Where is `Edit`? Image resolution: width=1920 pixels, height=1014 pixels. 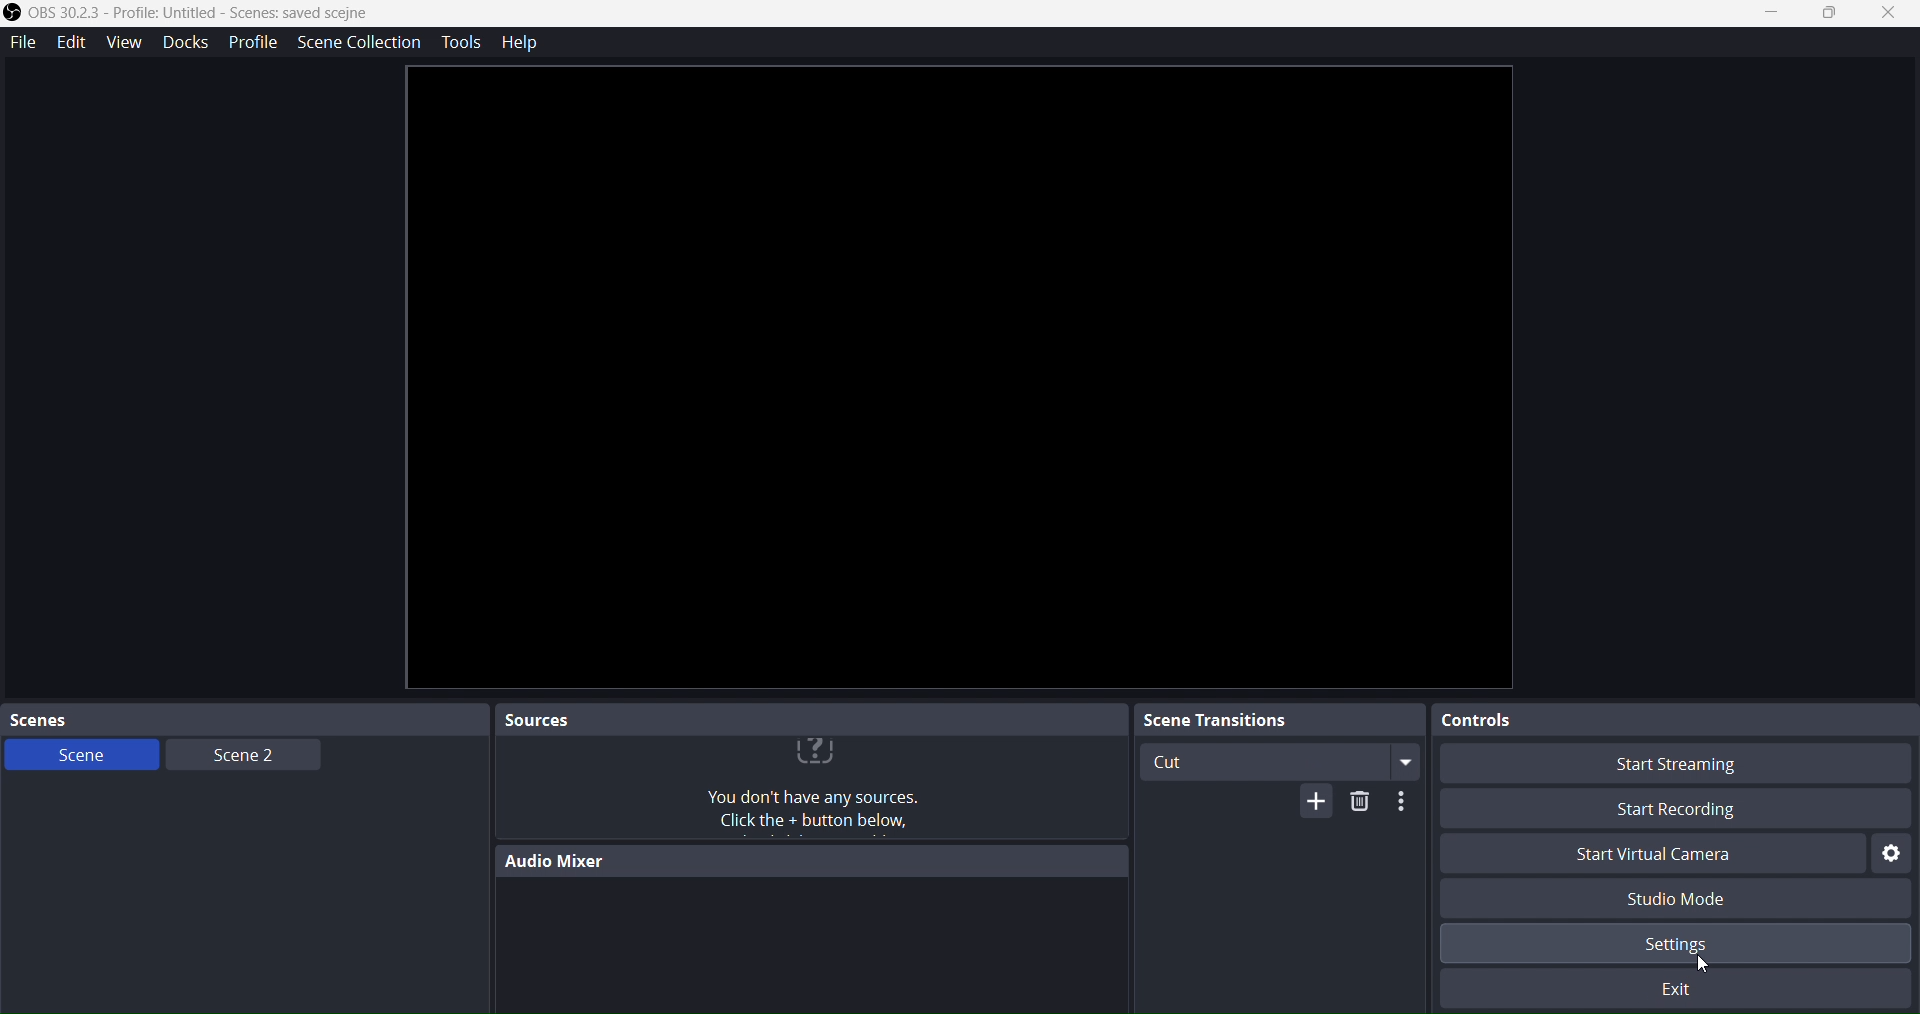
Edit is located at coordinates (72, 42).